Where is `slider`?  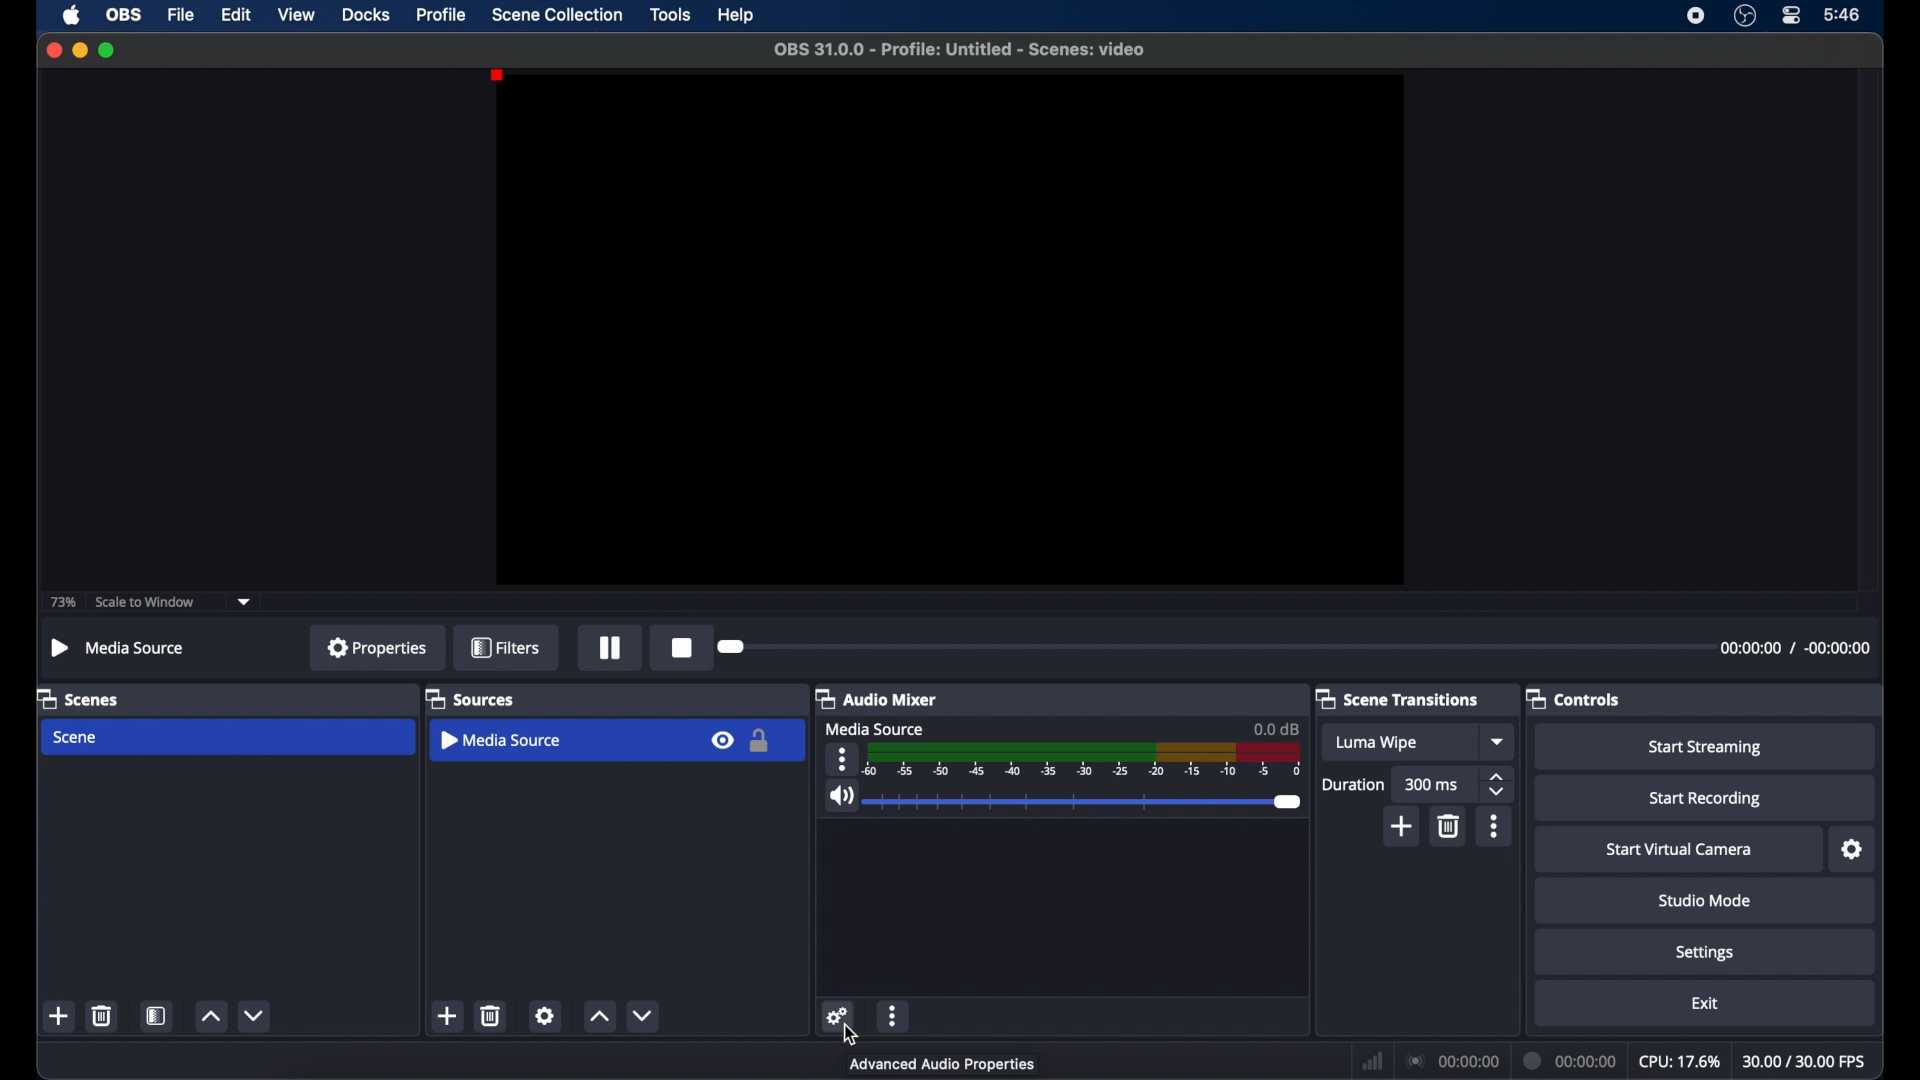
slider is located at coordinates (1086, 802).